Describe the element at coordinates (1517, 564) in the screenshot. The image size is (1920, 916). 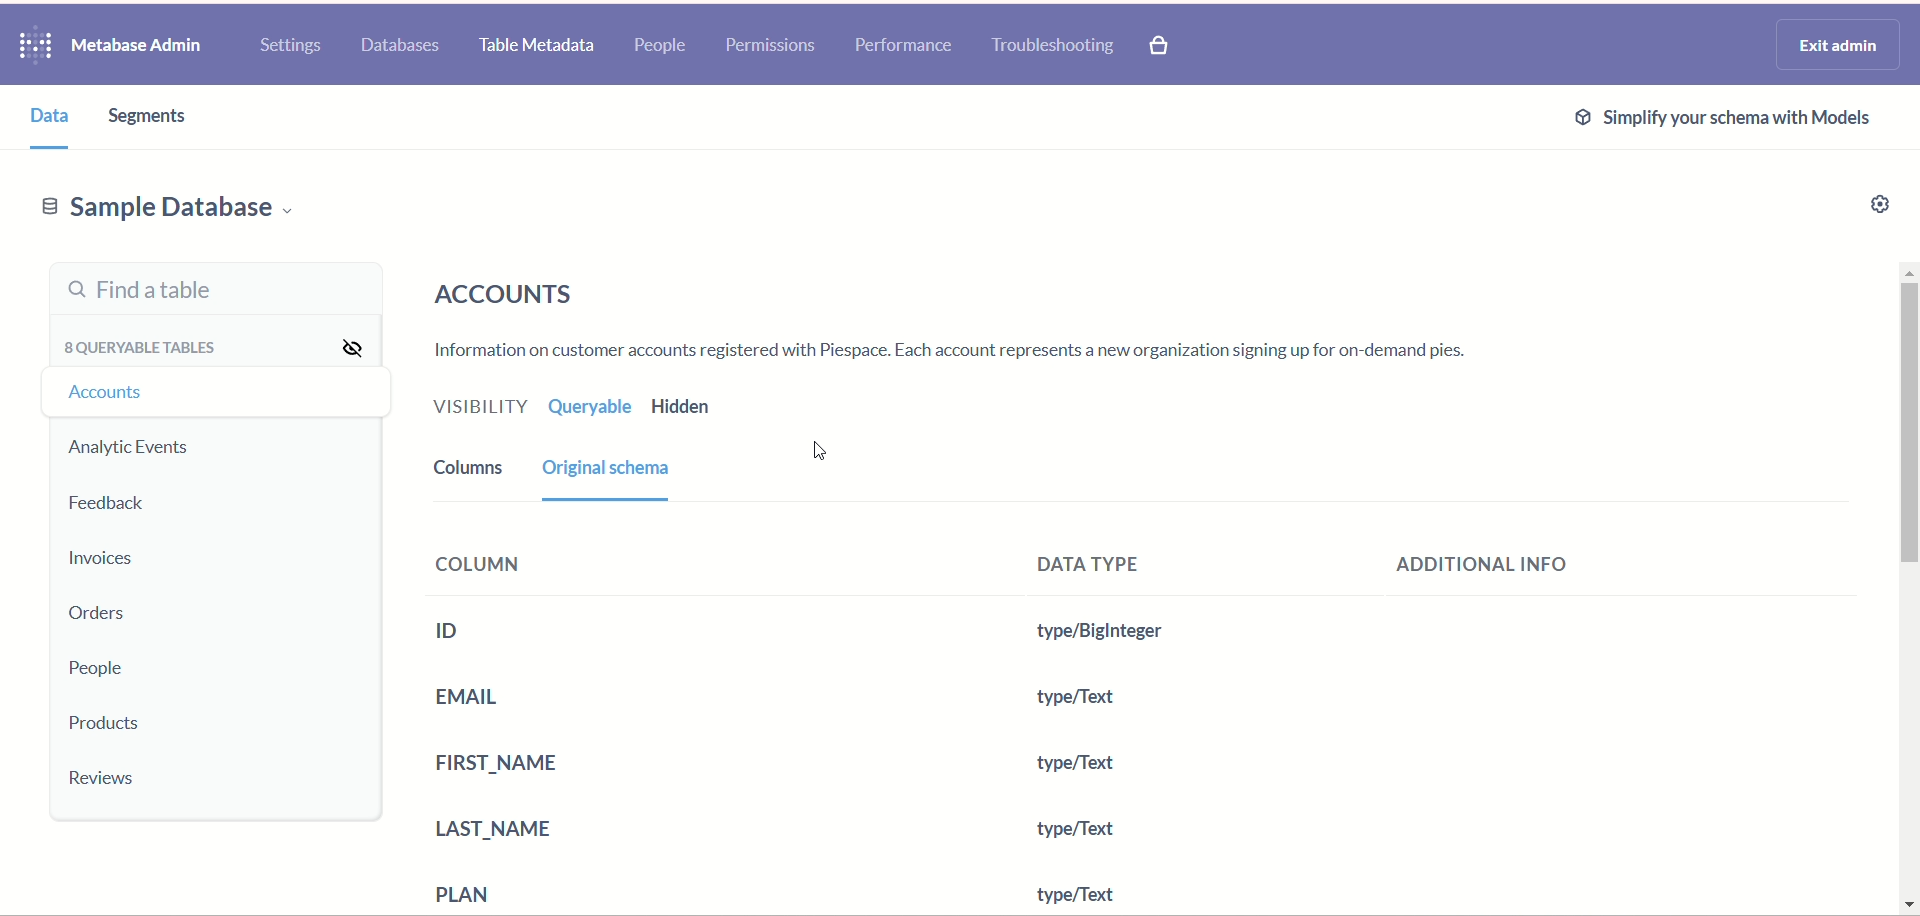
I see `additional info` at that location.